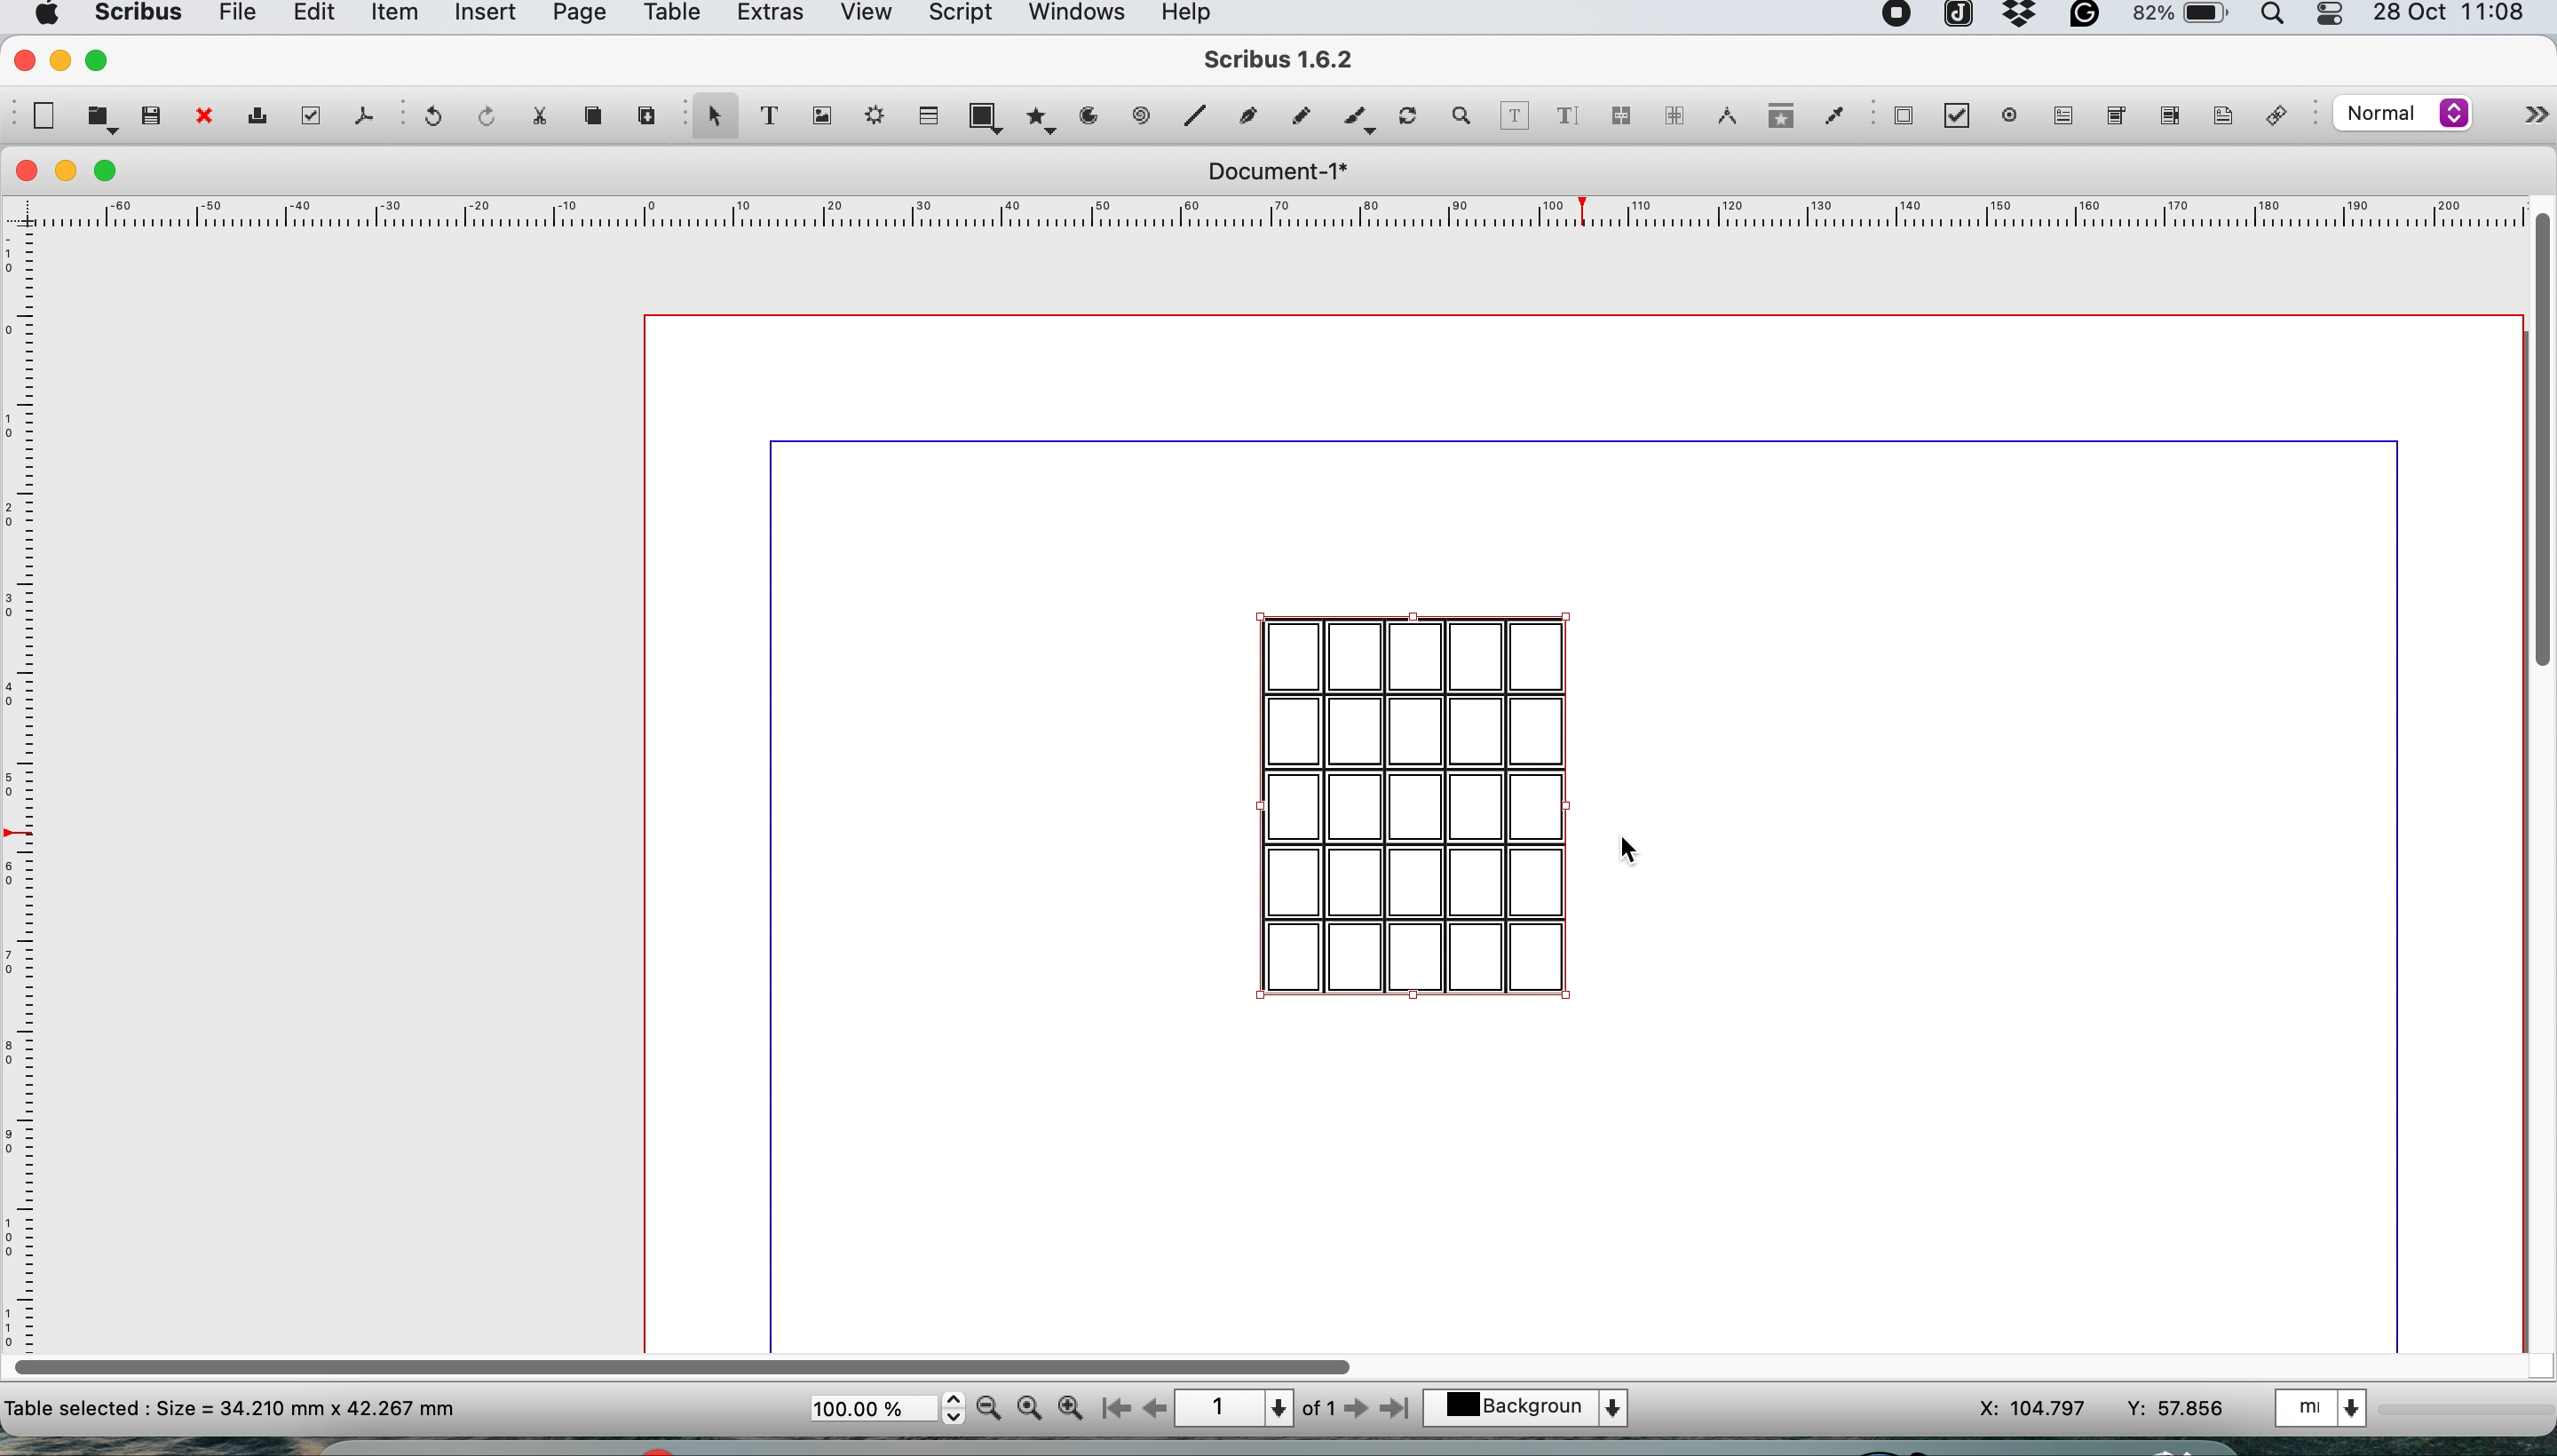 The image size is (2557, 1456). I want to click on page 1 of 1, so click(1254, 1409).